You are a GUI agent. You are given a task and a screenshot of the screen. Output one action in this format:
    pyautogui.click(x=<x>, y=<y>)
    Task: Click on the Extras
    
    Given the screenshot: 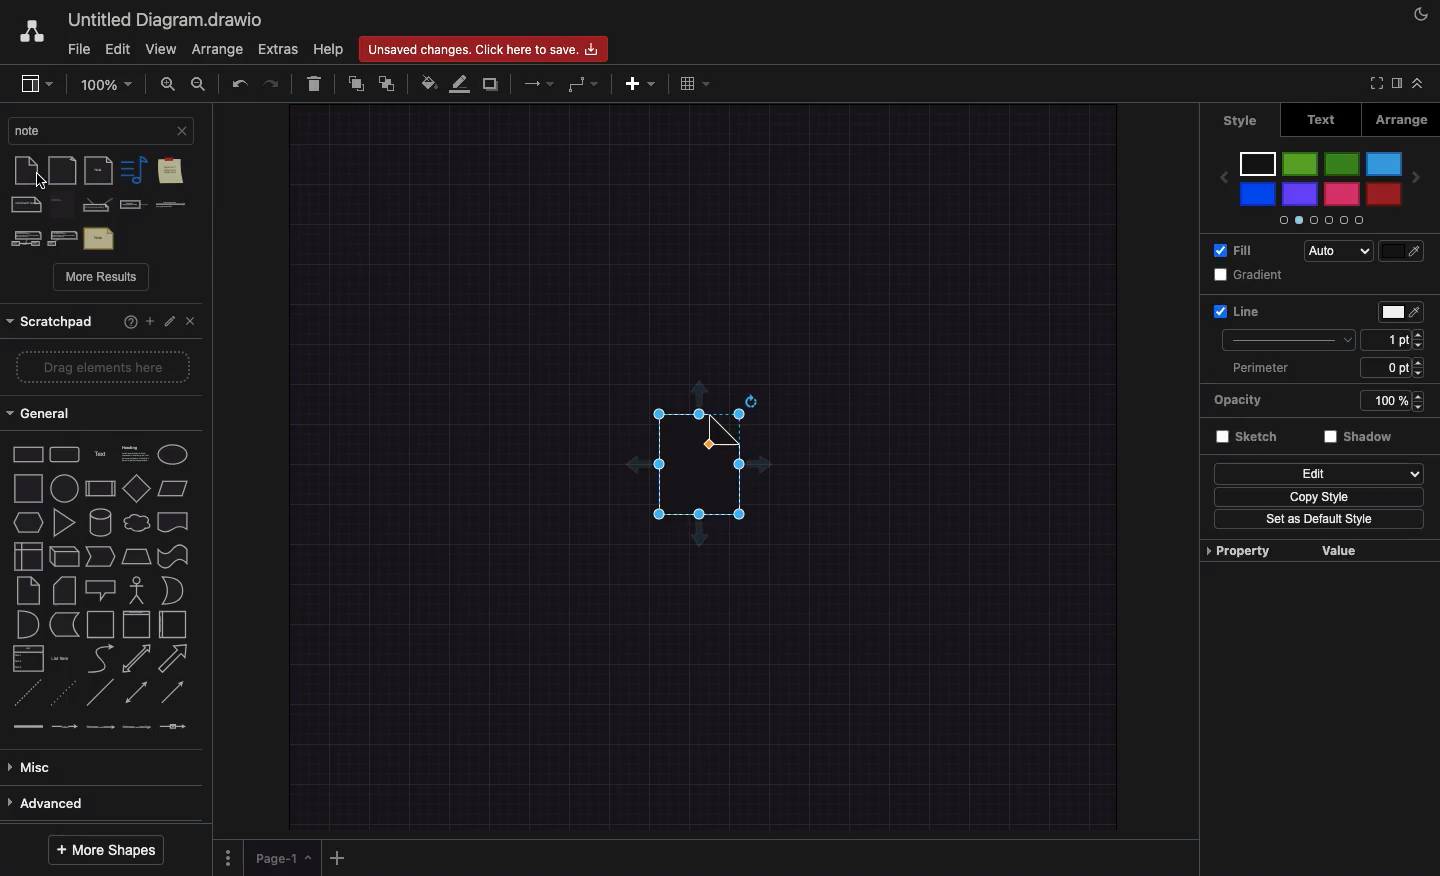 What is the action you would take?
    pyautogui.click(x=278, y=49)
    